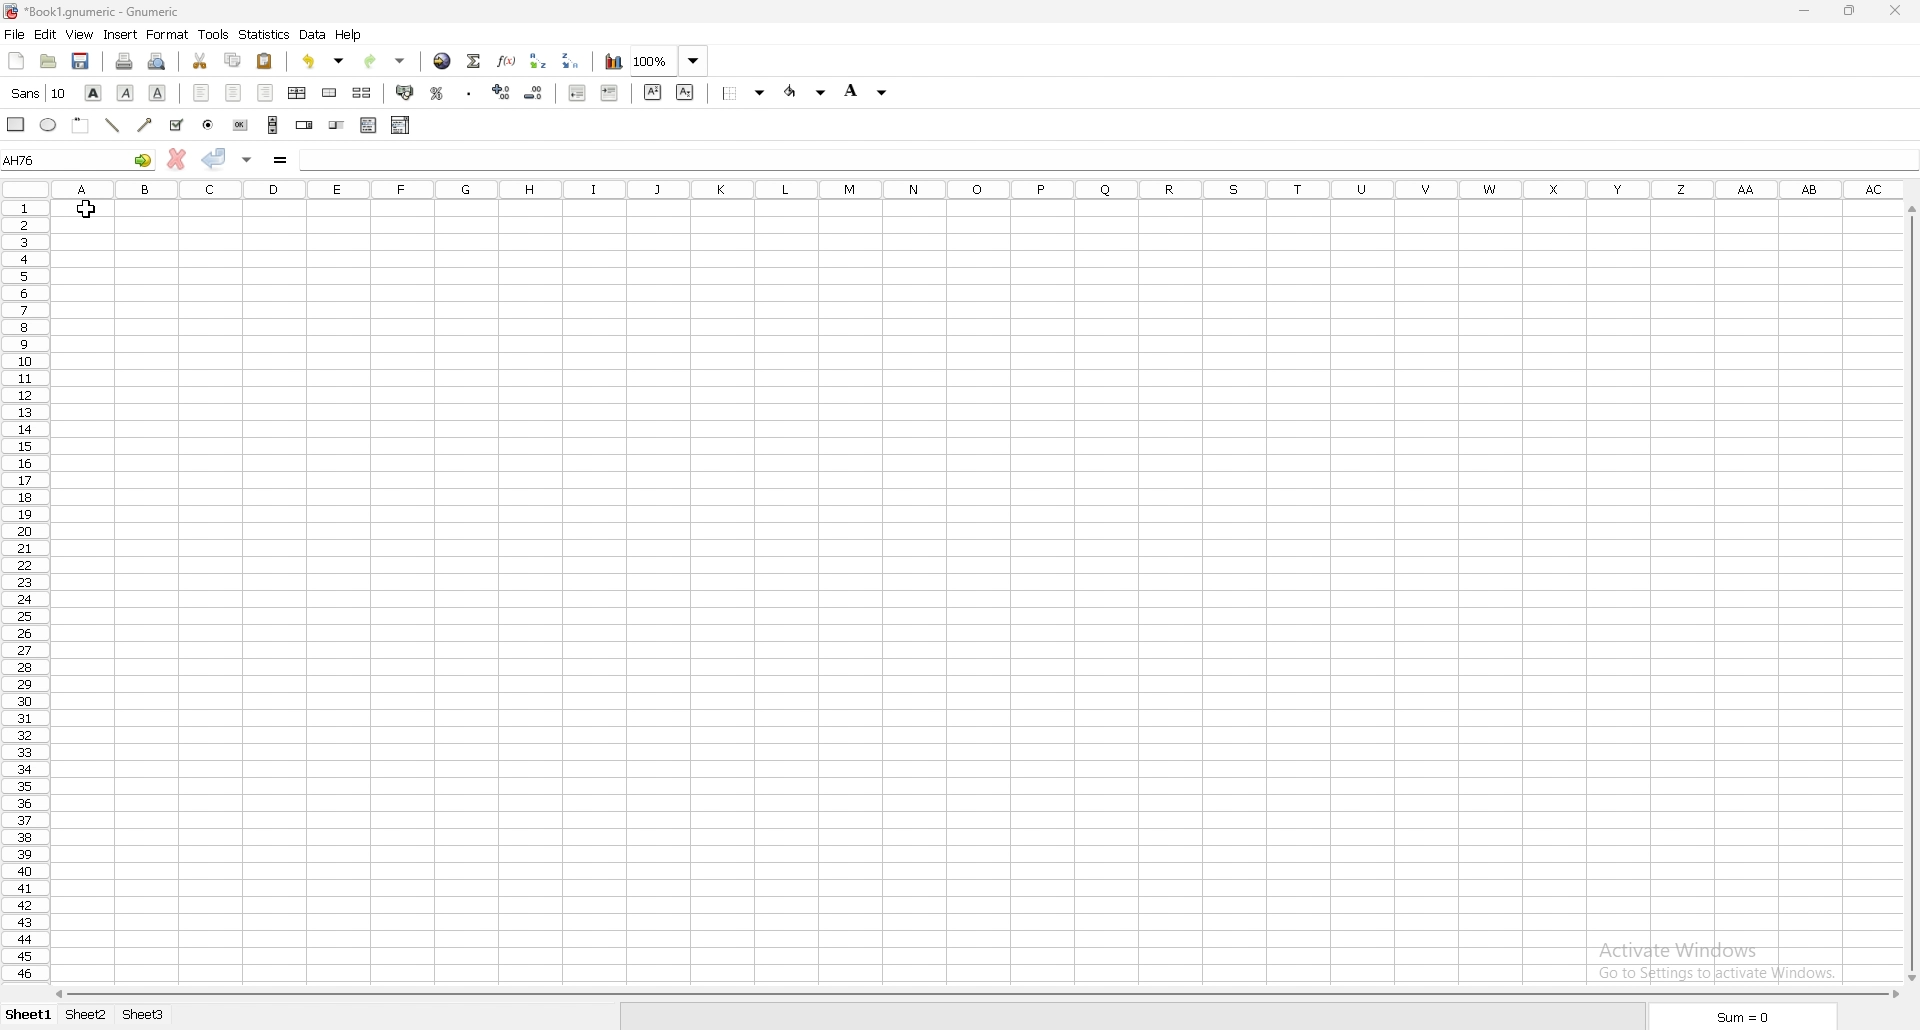  I want to click on thousand separator, so click(469, 93).